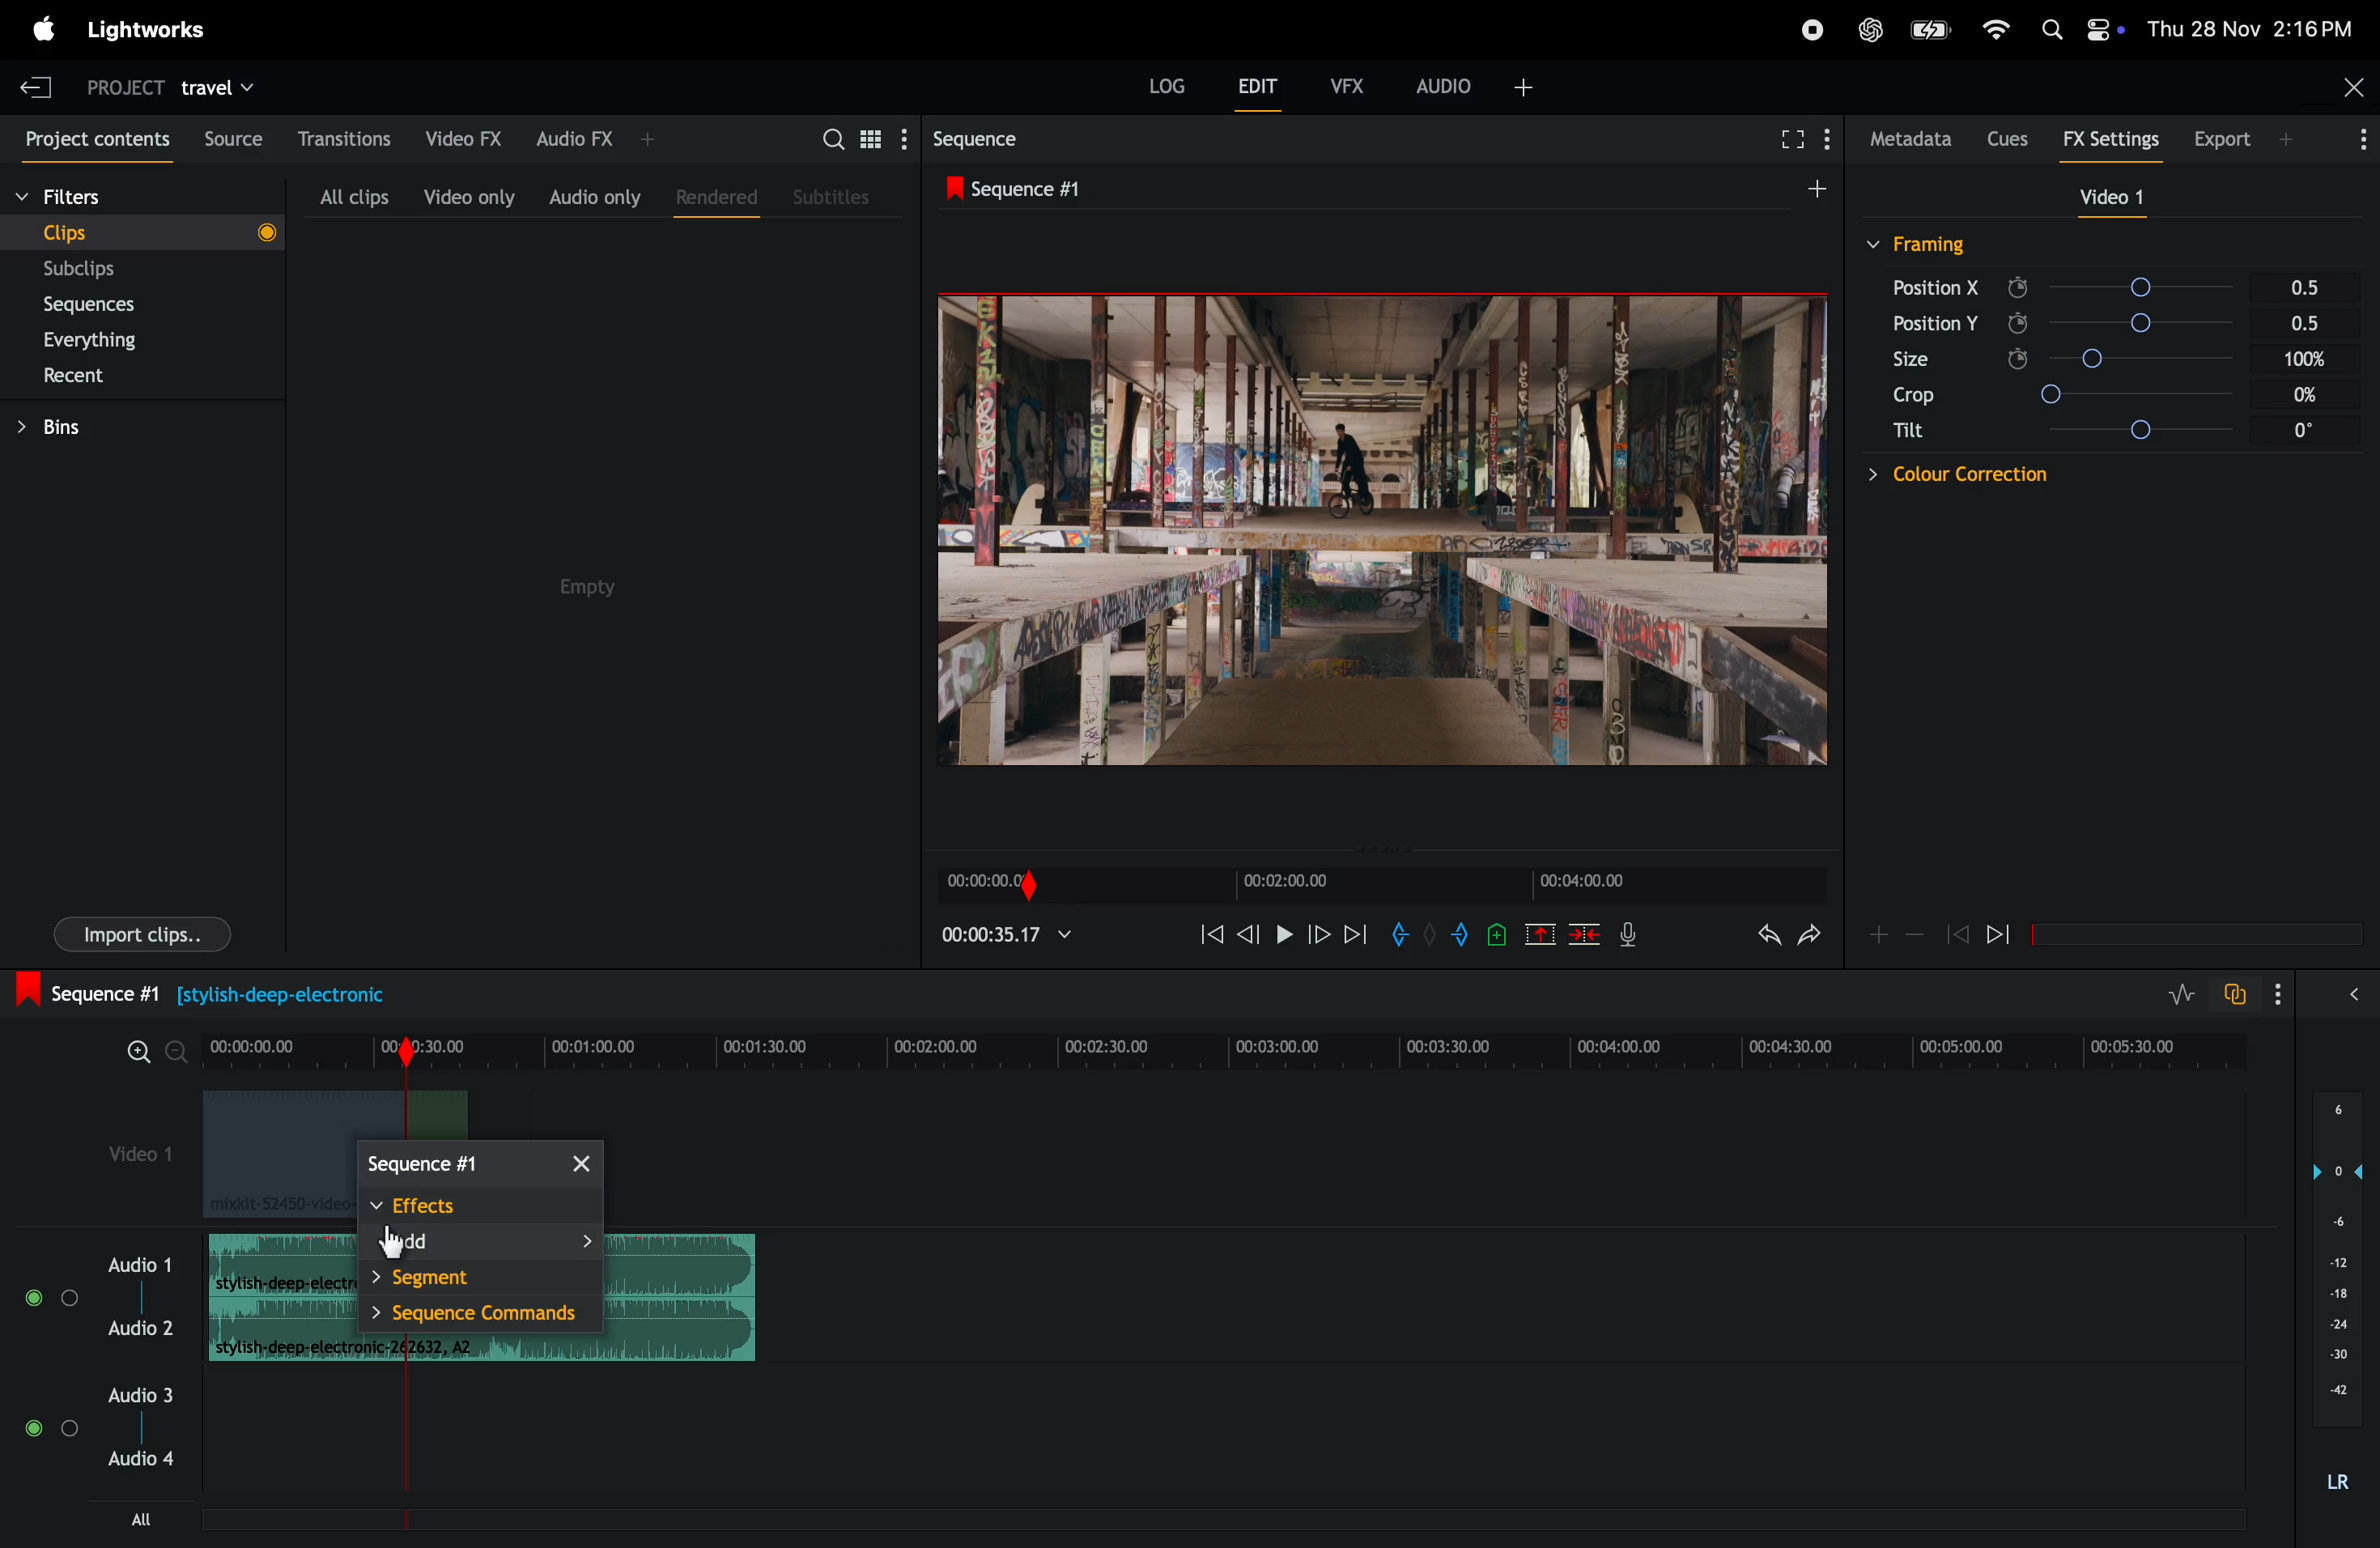  Describe the element at coordinates (112, 1432) in the screenshot. I see `audio 3 and 4` at that location.